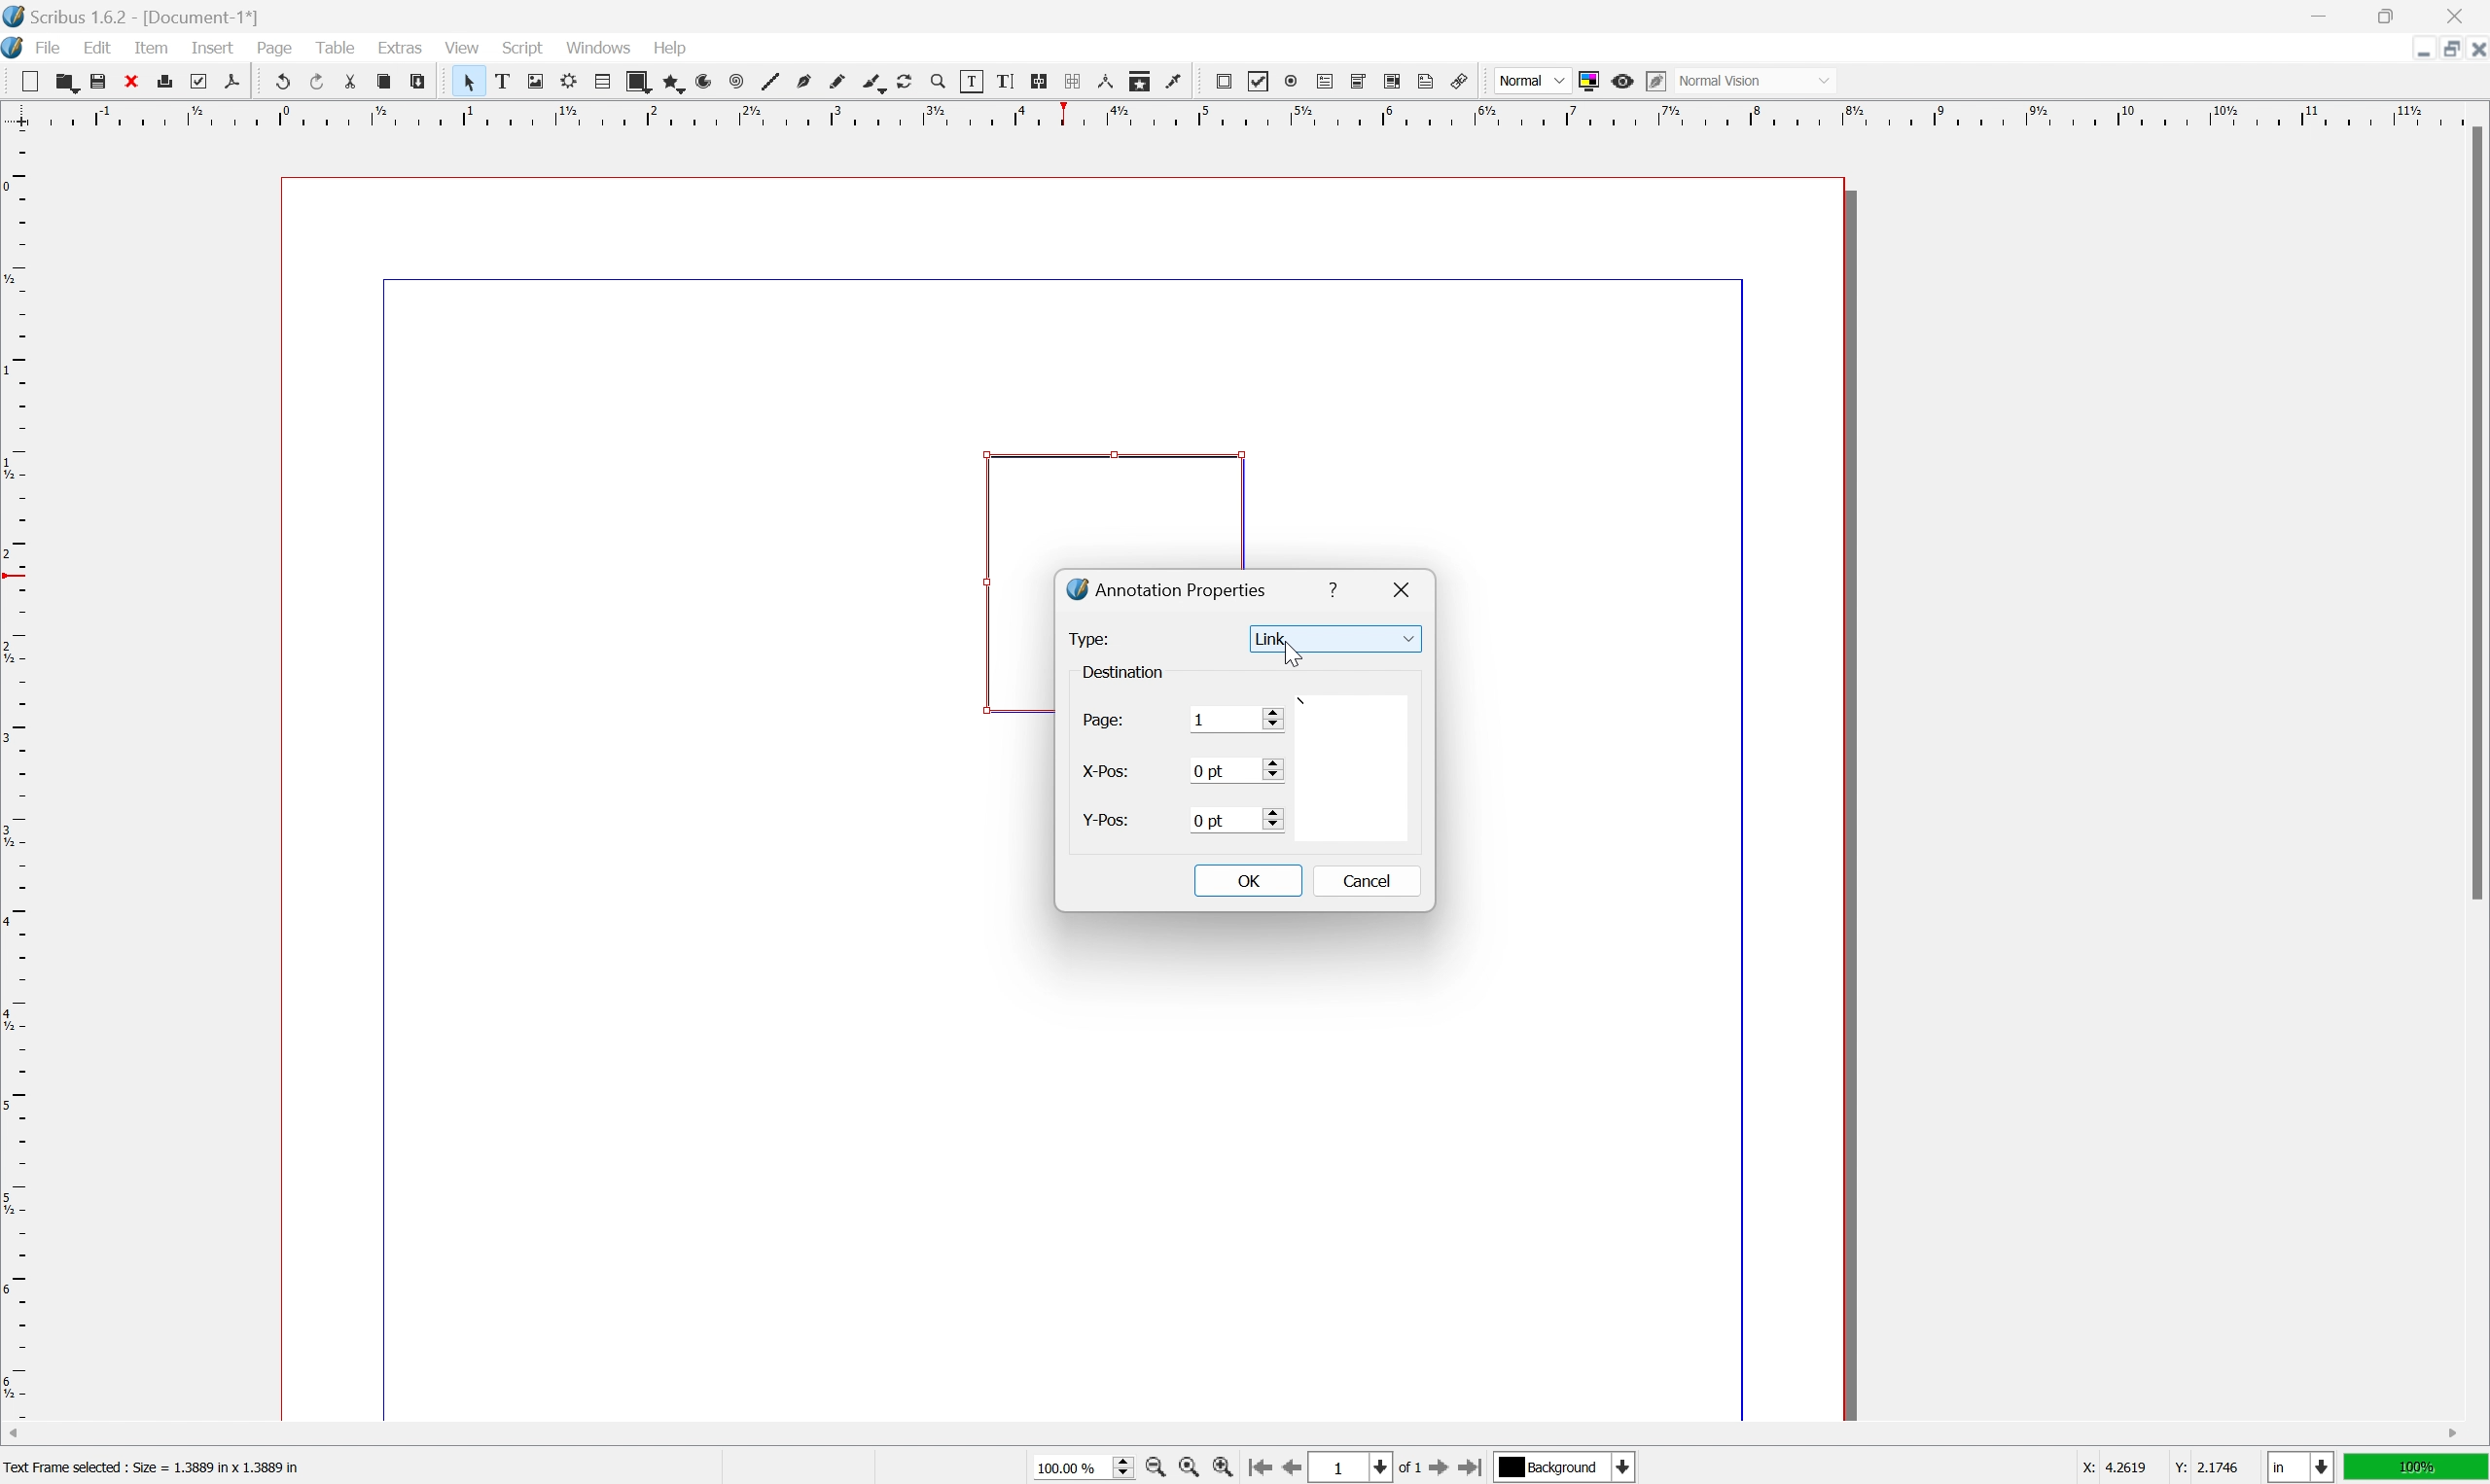 This screenshot has width=2490, height=1484. I want to click on go to last page, so click(1474, 1466).